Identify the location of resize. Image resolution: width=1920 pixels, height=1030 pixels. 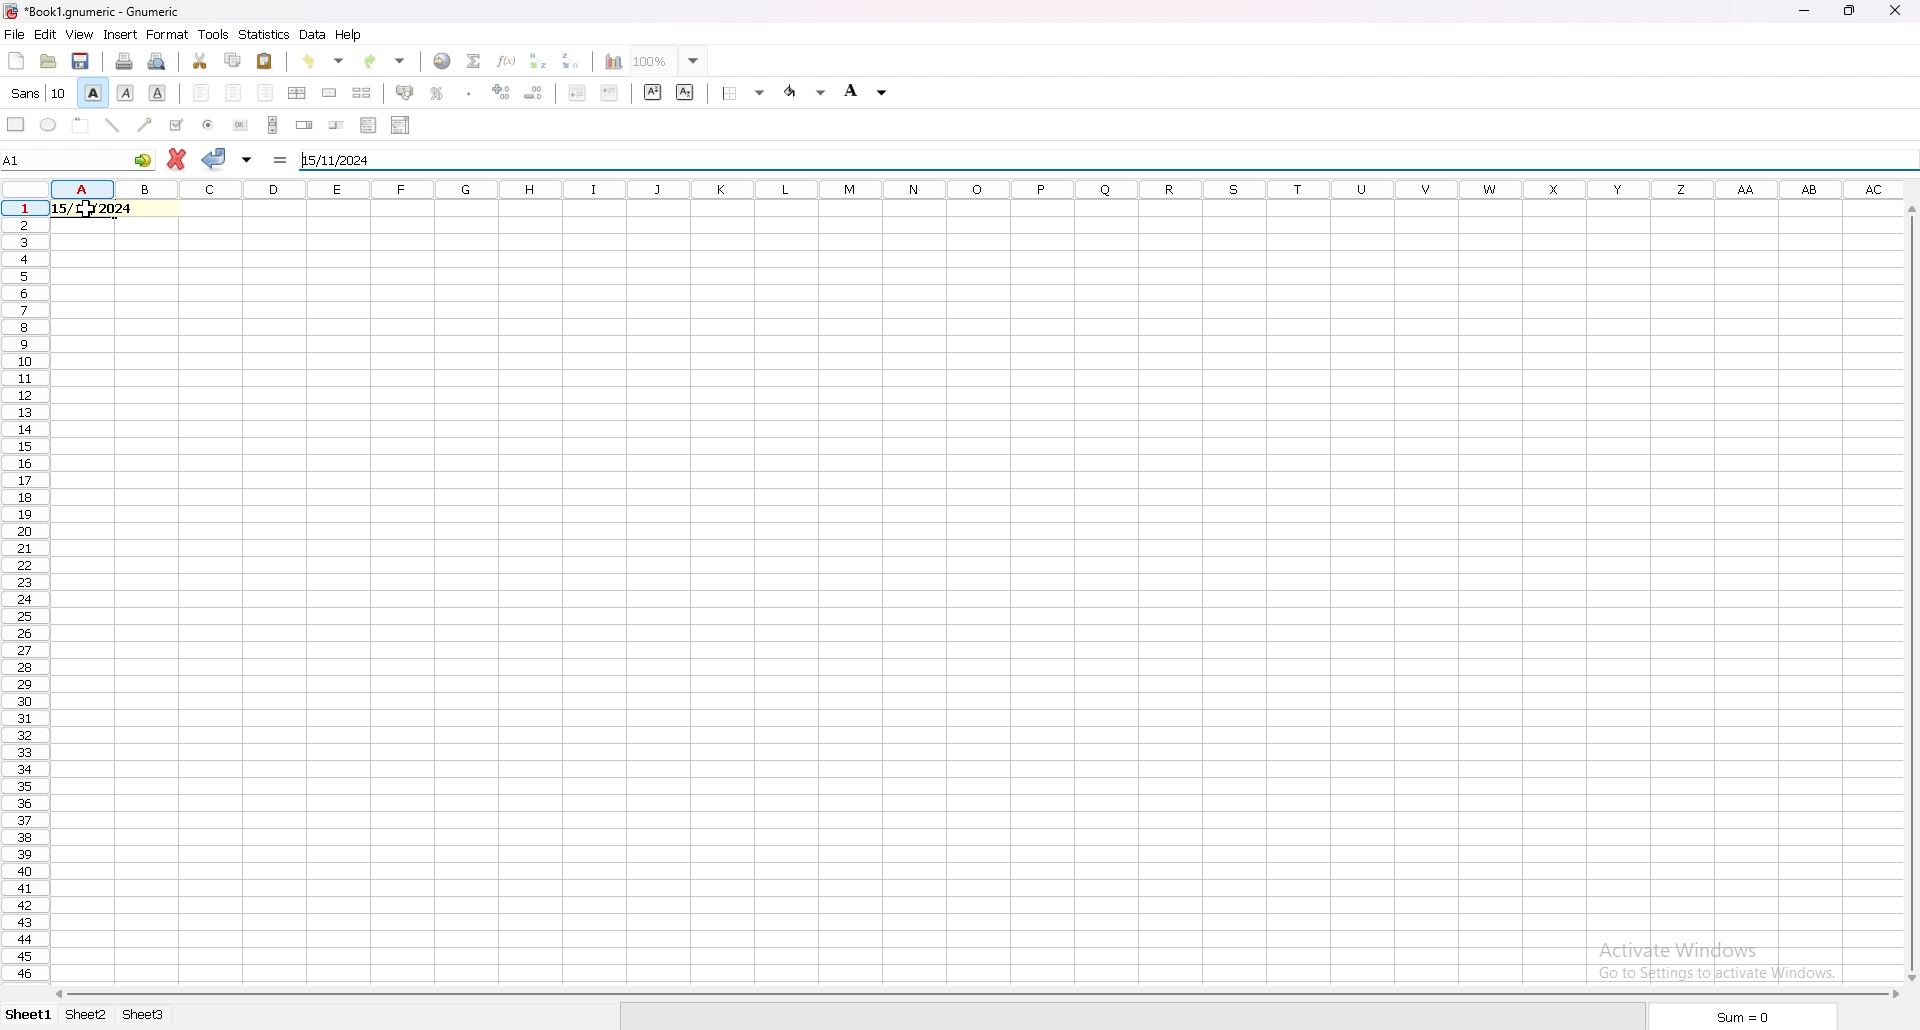
(1849, 12).